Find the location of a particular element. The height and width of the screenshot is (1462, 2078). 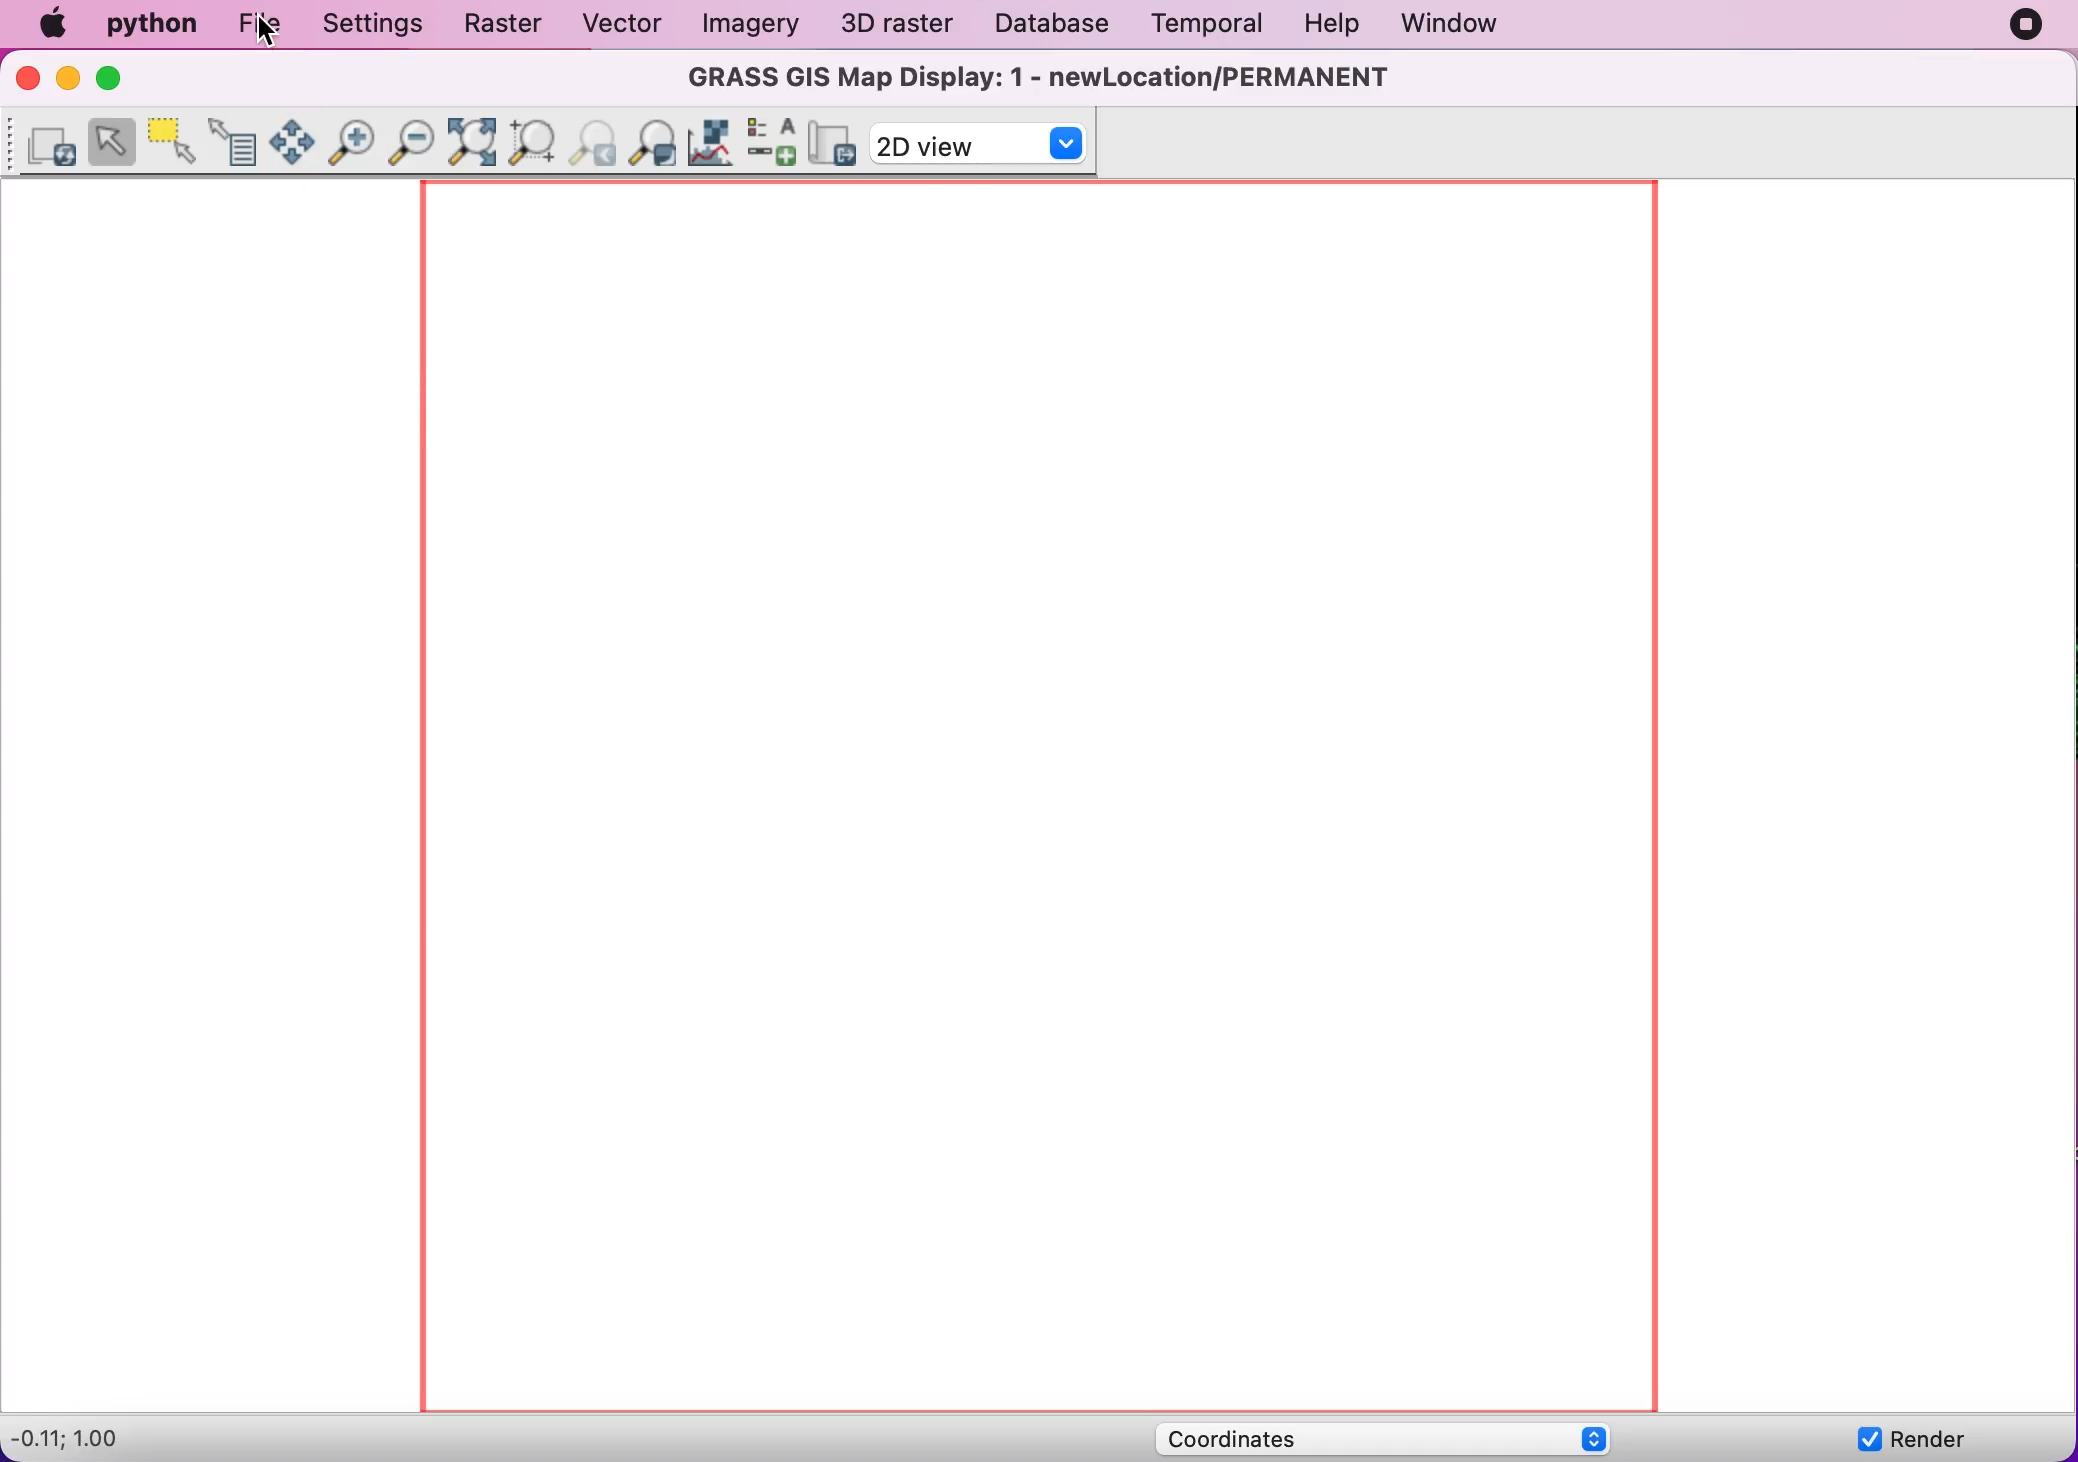

window is located at coordinates (1466, 24).